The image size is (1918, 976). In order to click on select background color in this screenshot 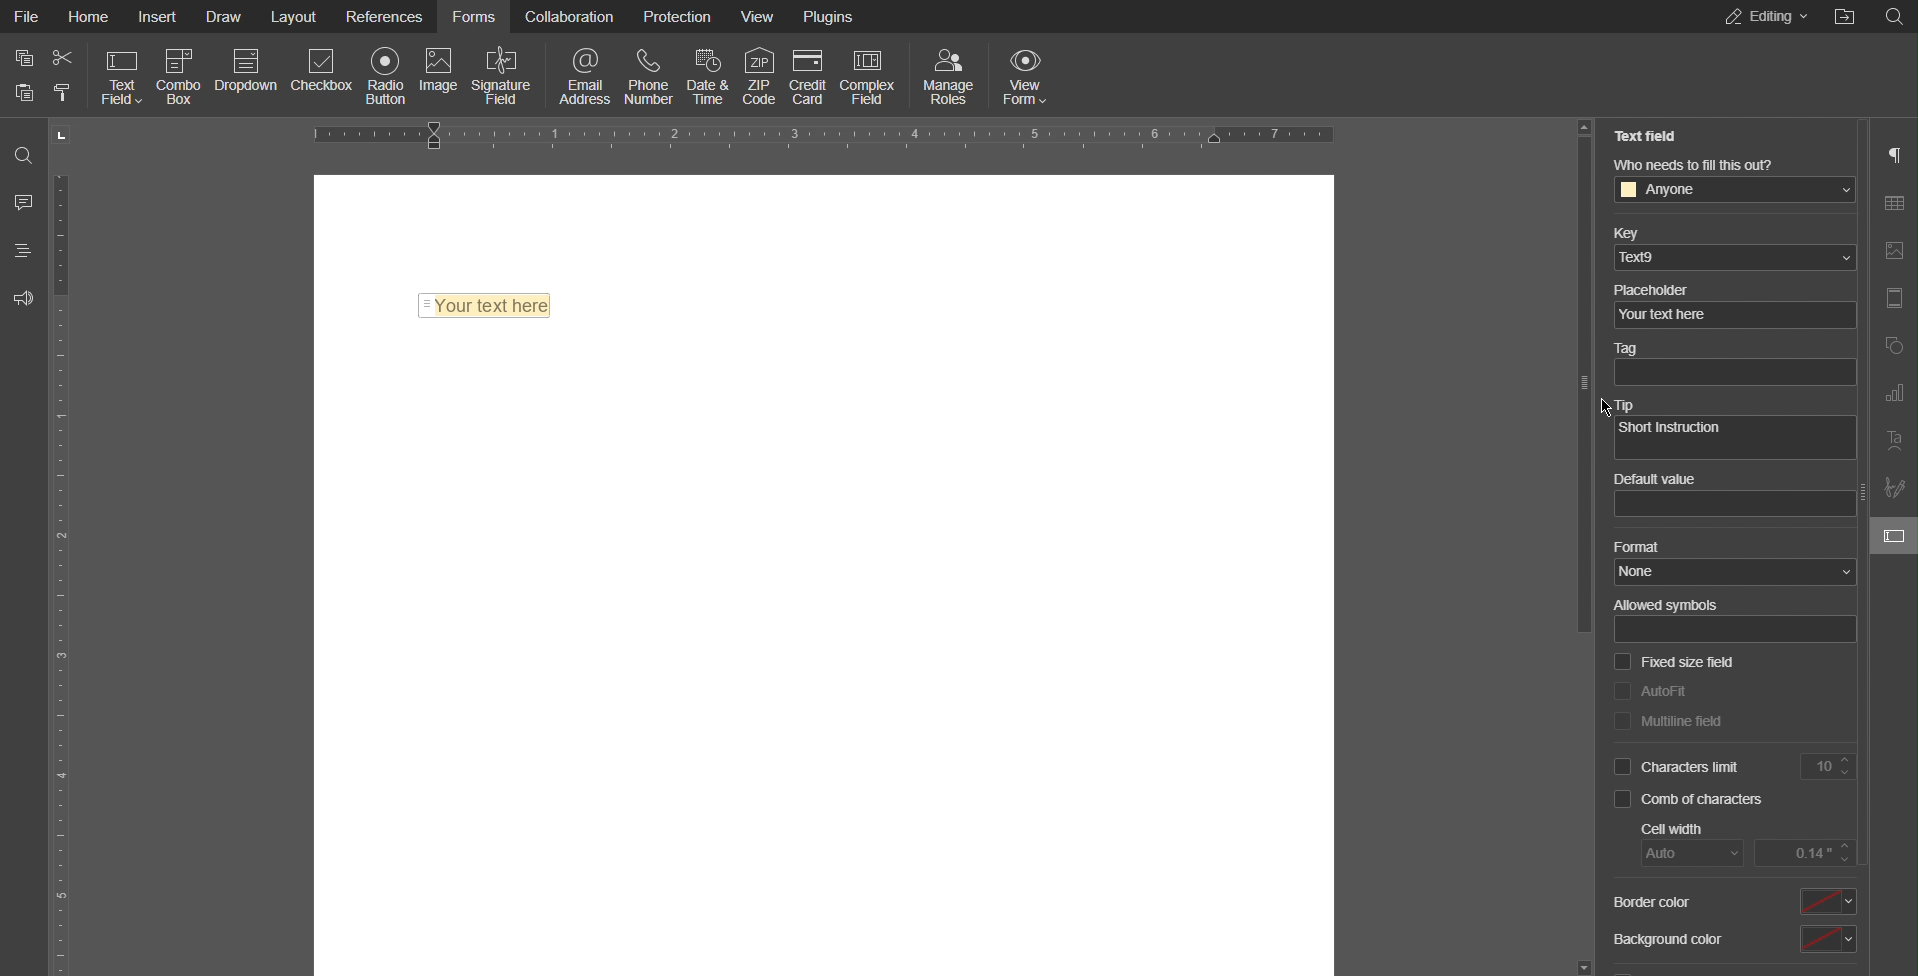, I will do `click(1830, 938)`.